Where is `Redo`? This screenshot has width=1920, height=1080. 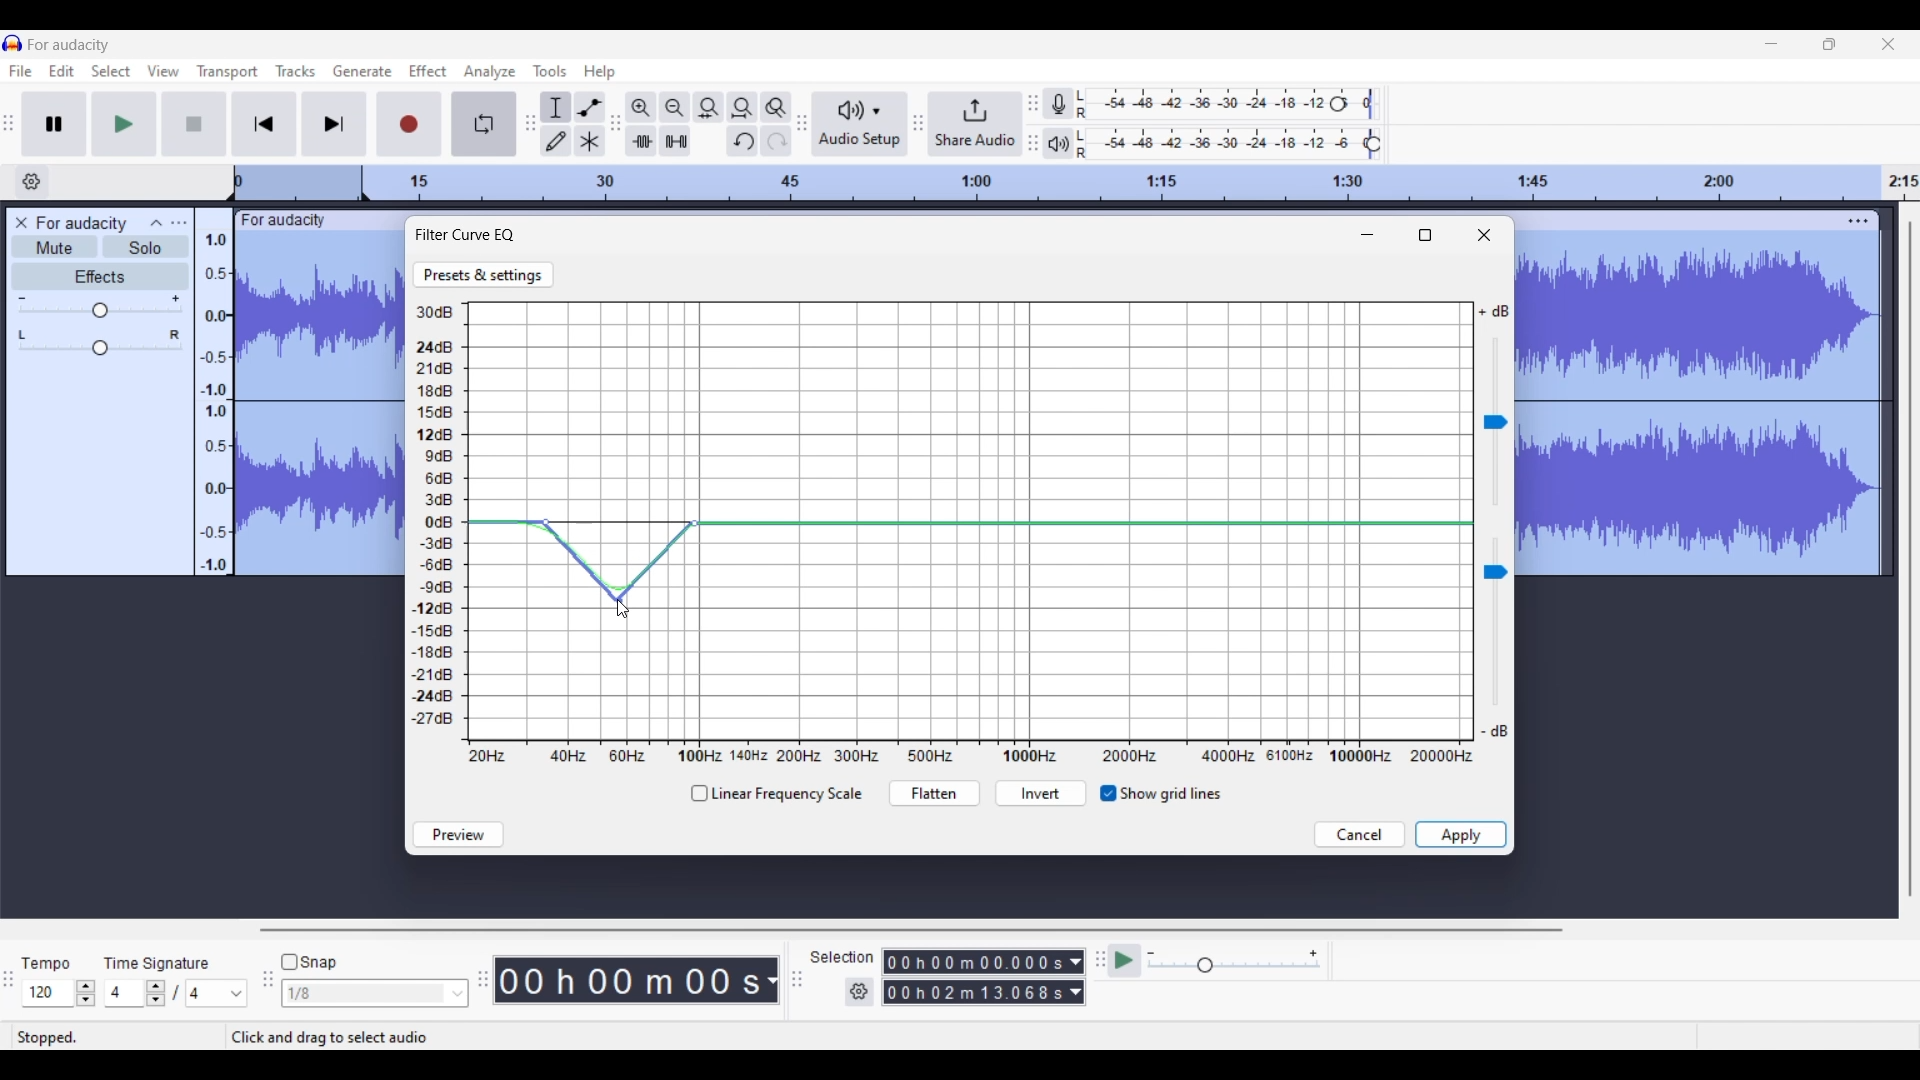 Redo is located at coordinates (776, 140).